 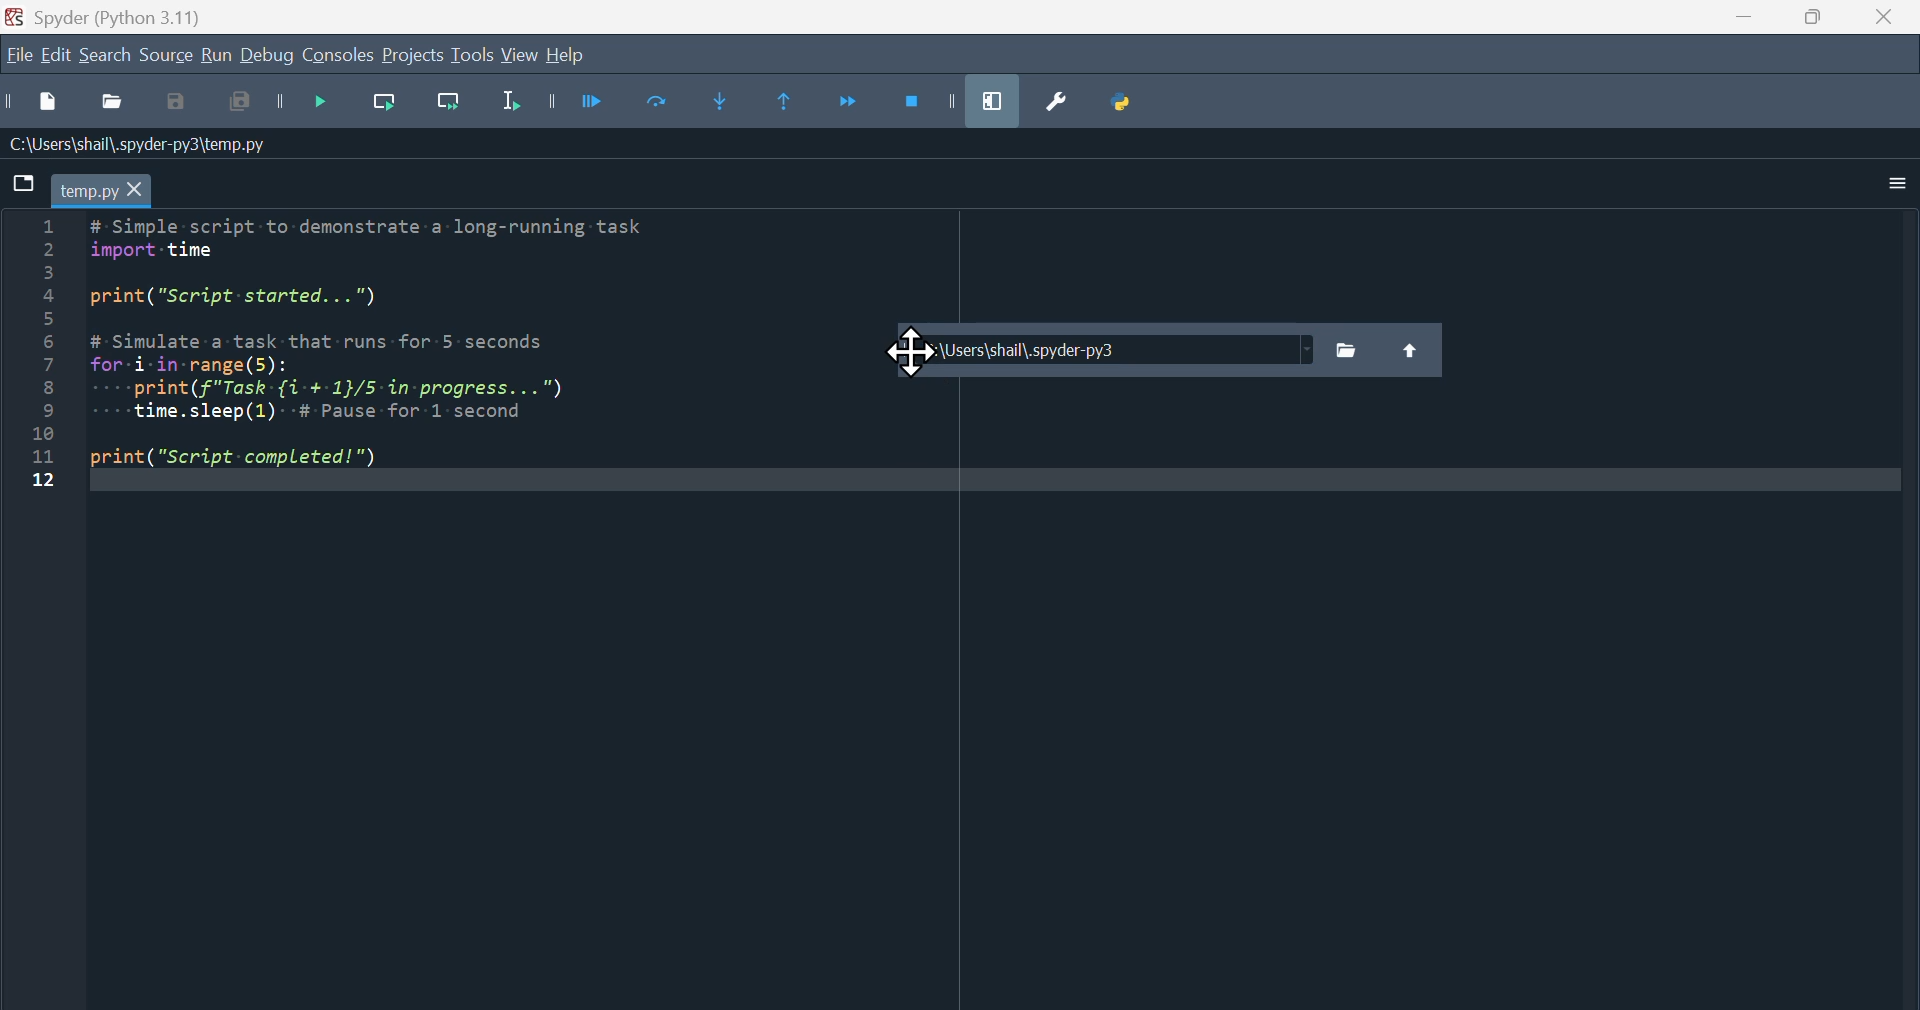 What do you see at coordinates (736, 105) in the screenshot?
I see `Step into function` at bounding box center [736, 105].